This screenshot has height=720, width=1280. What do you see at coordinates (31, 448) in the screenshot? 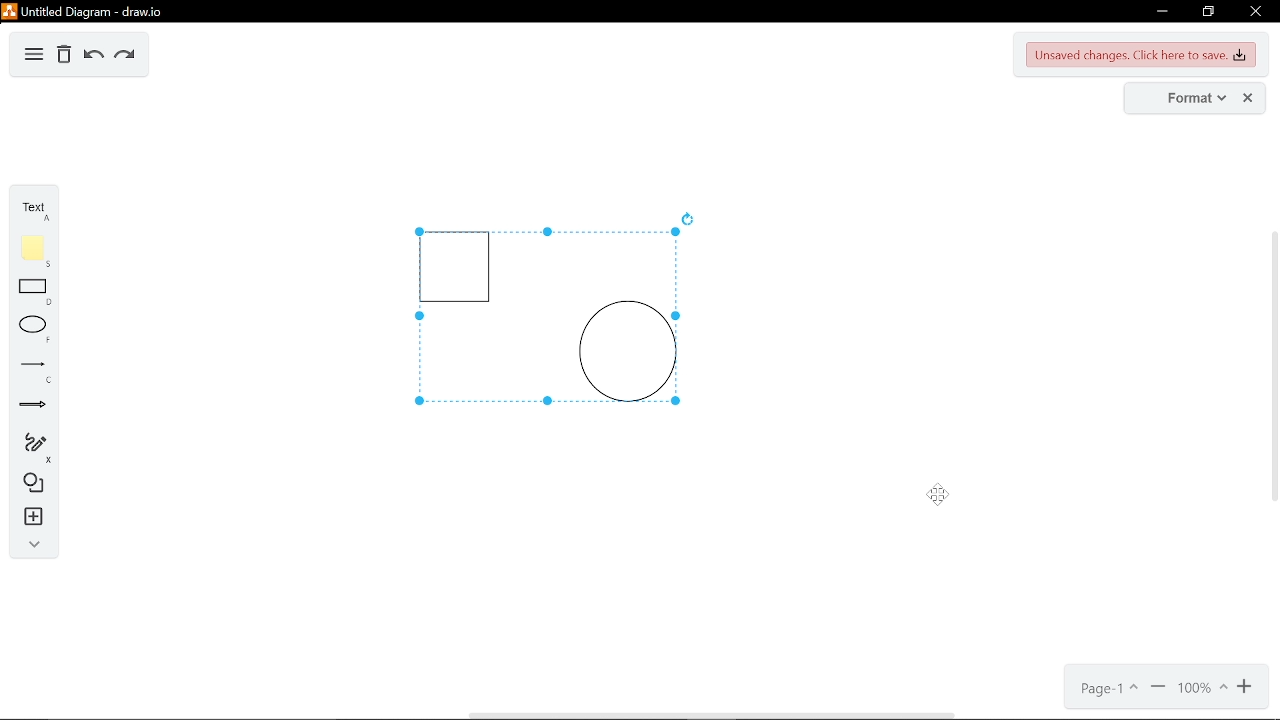
I see `freehand` at bounding box center [31, 448].